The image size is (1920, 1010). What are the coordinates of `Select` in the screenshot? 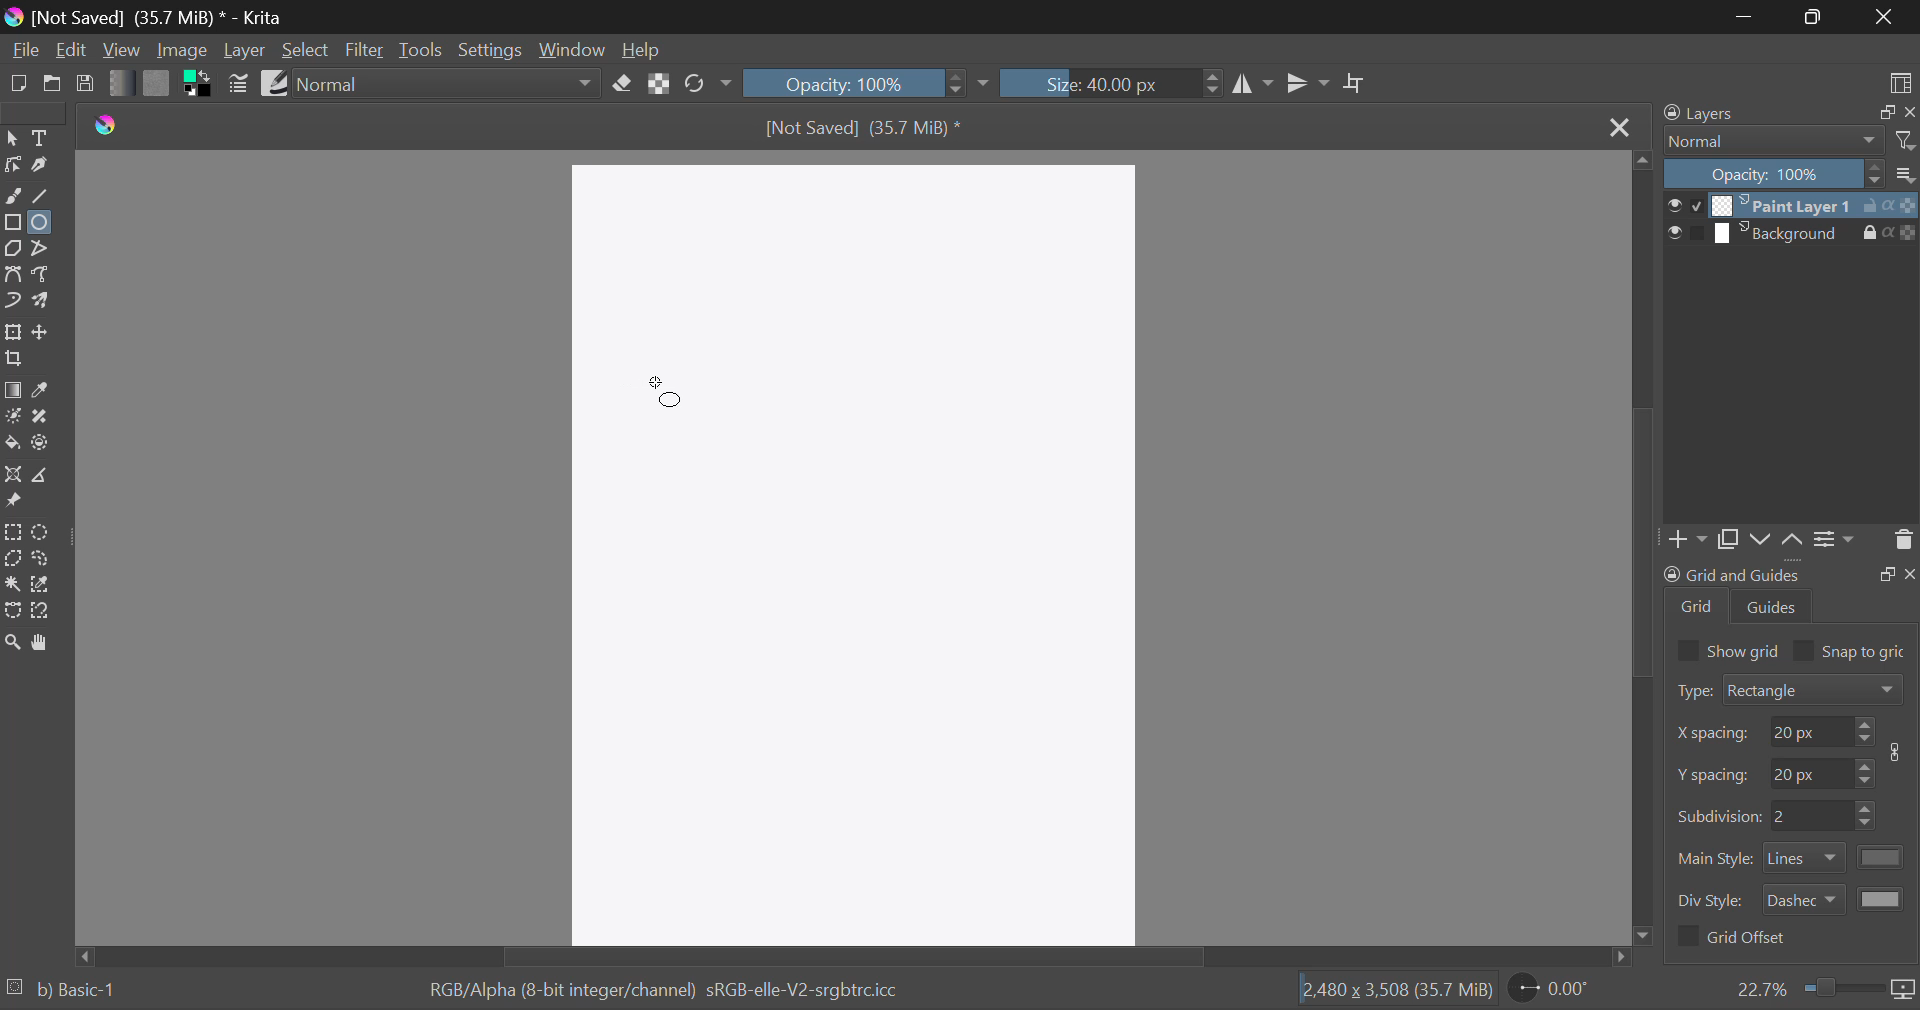 It's located at (13, 138).